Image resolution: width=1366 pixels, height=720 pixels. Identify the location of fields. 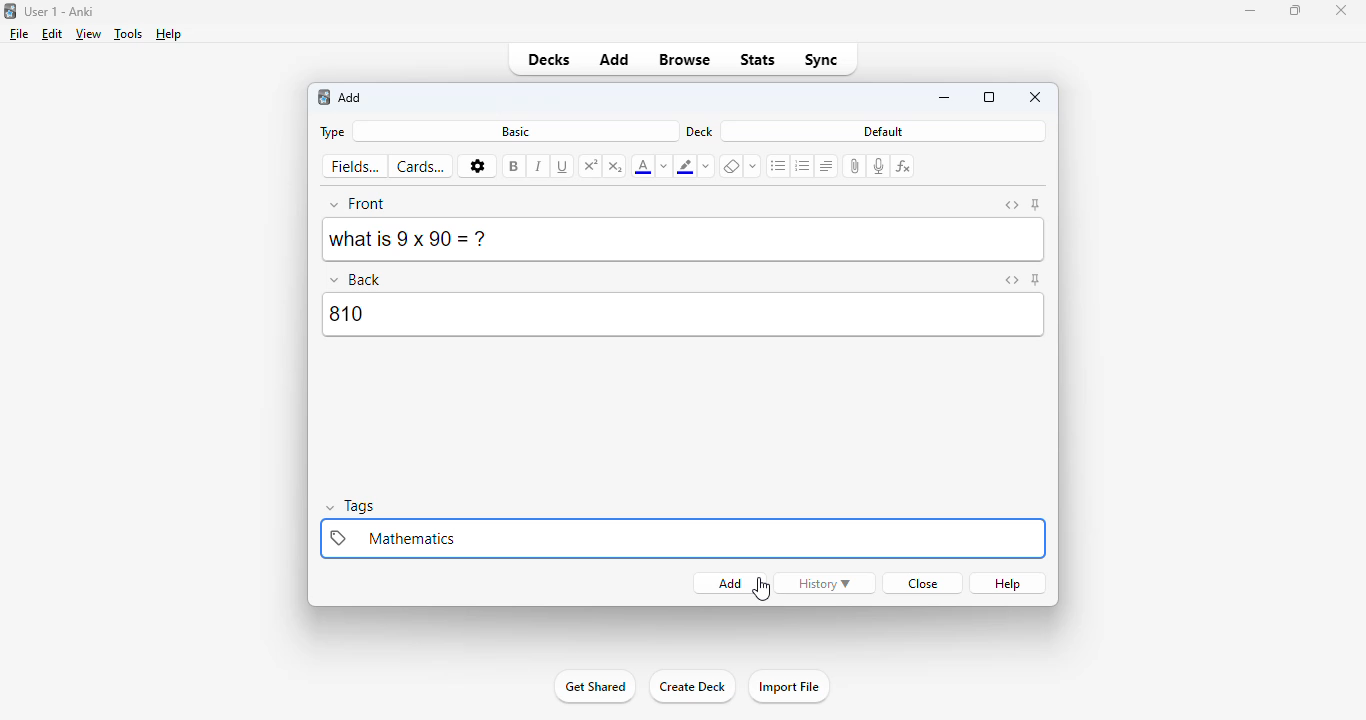
(356, 167).